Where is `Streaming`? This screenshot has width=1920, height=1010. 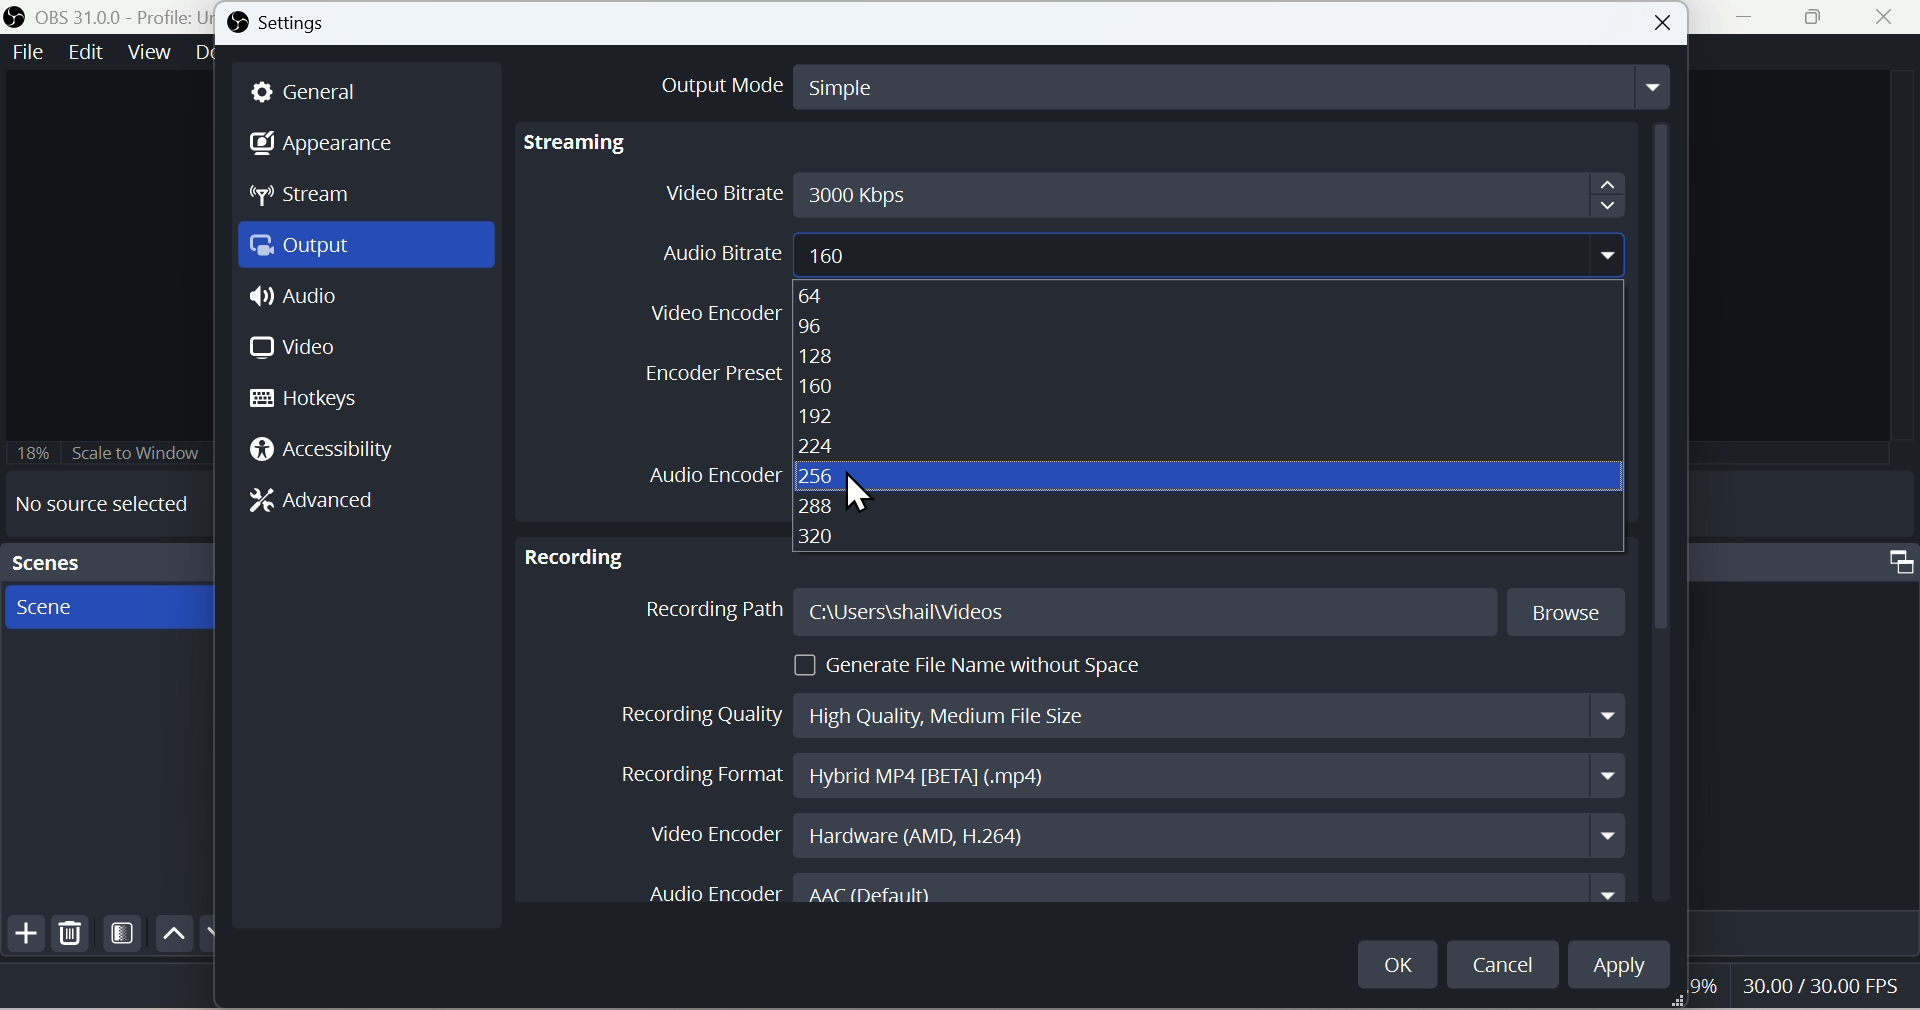 Streaming is located at coordinates (581, 143).